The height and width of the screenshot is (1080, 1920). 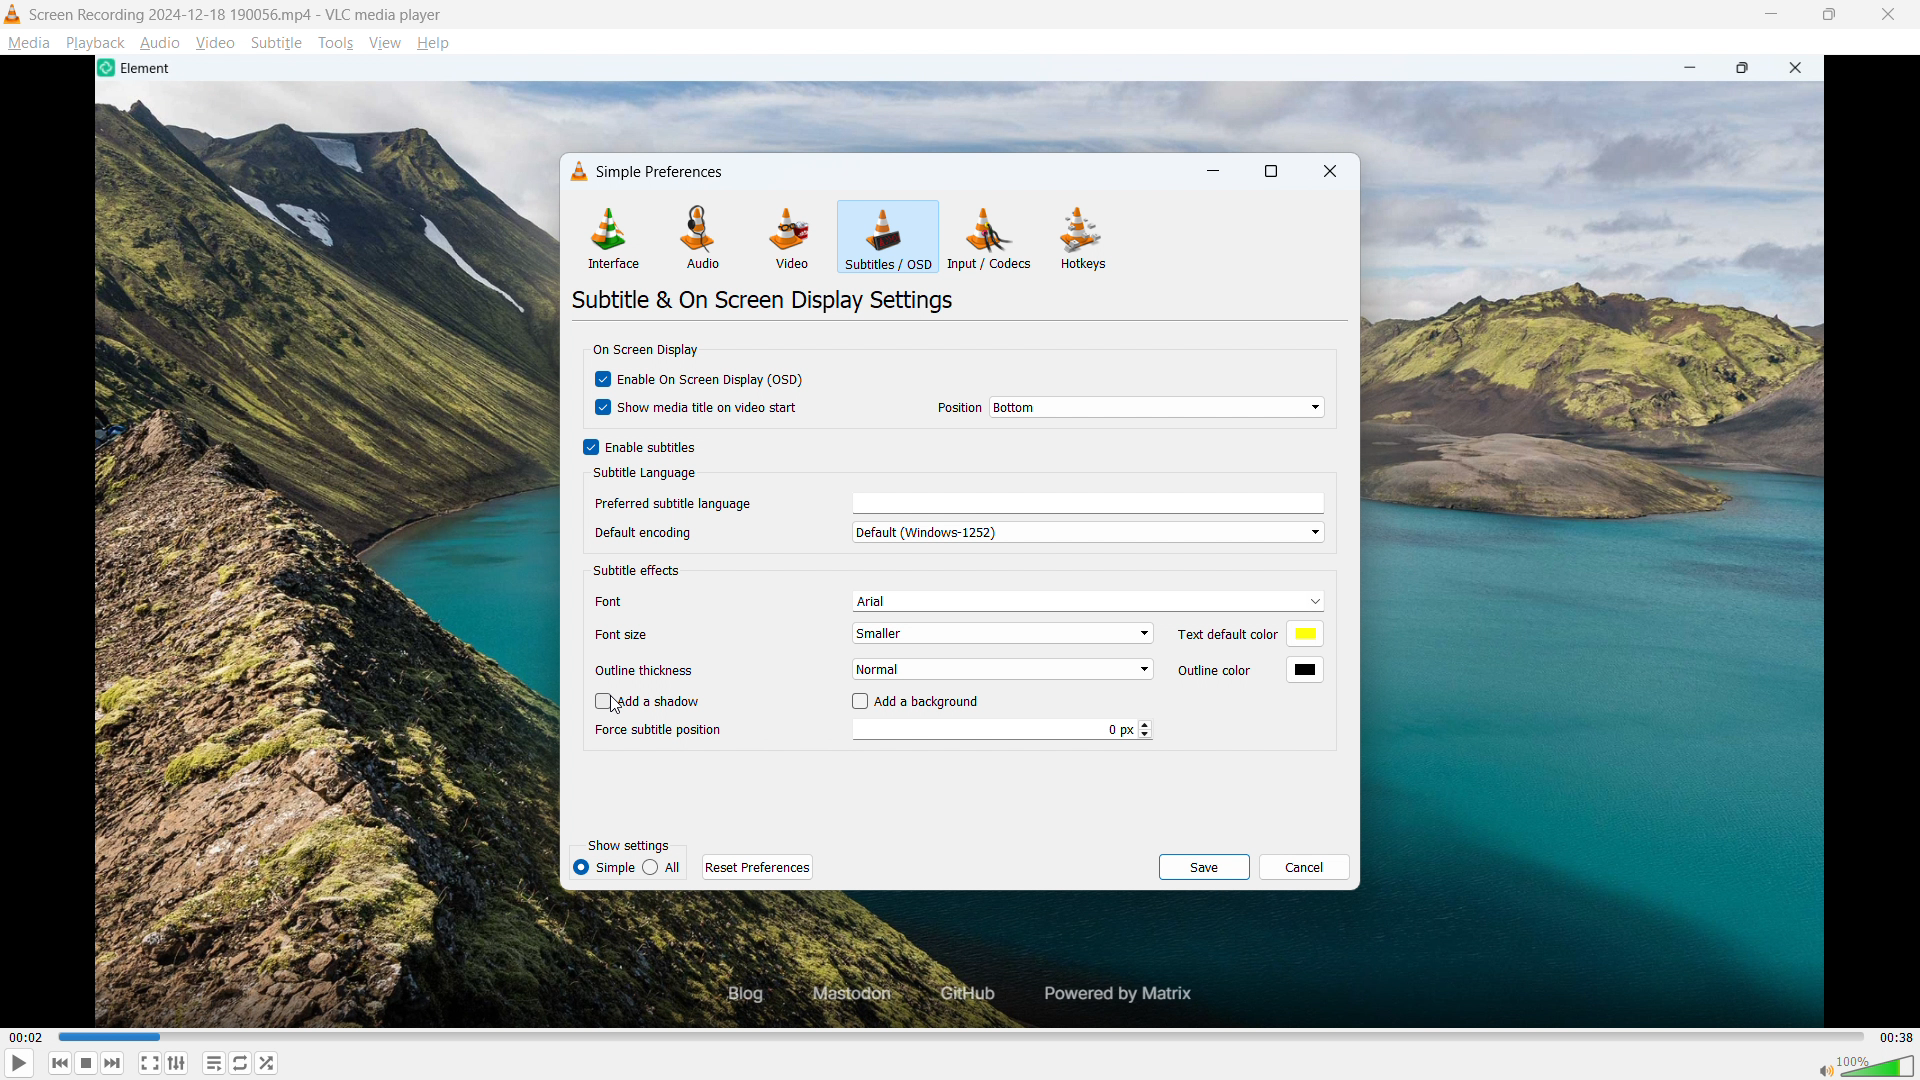 I want to click on Set text outline colour, so click(x=1246, y=668).